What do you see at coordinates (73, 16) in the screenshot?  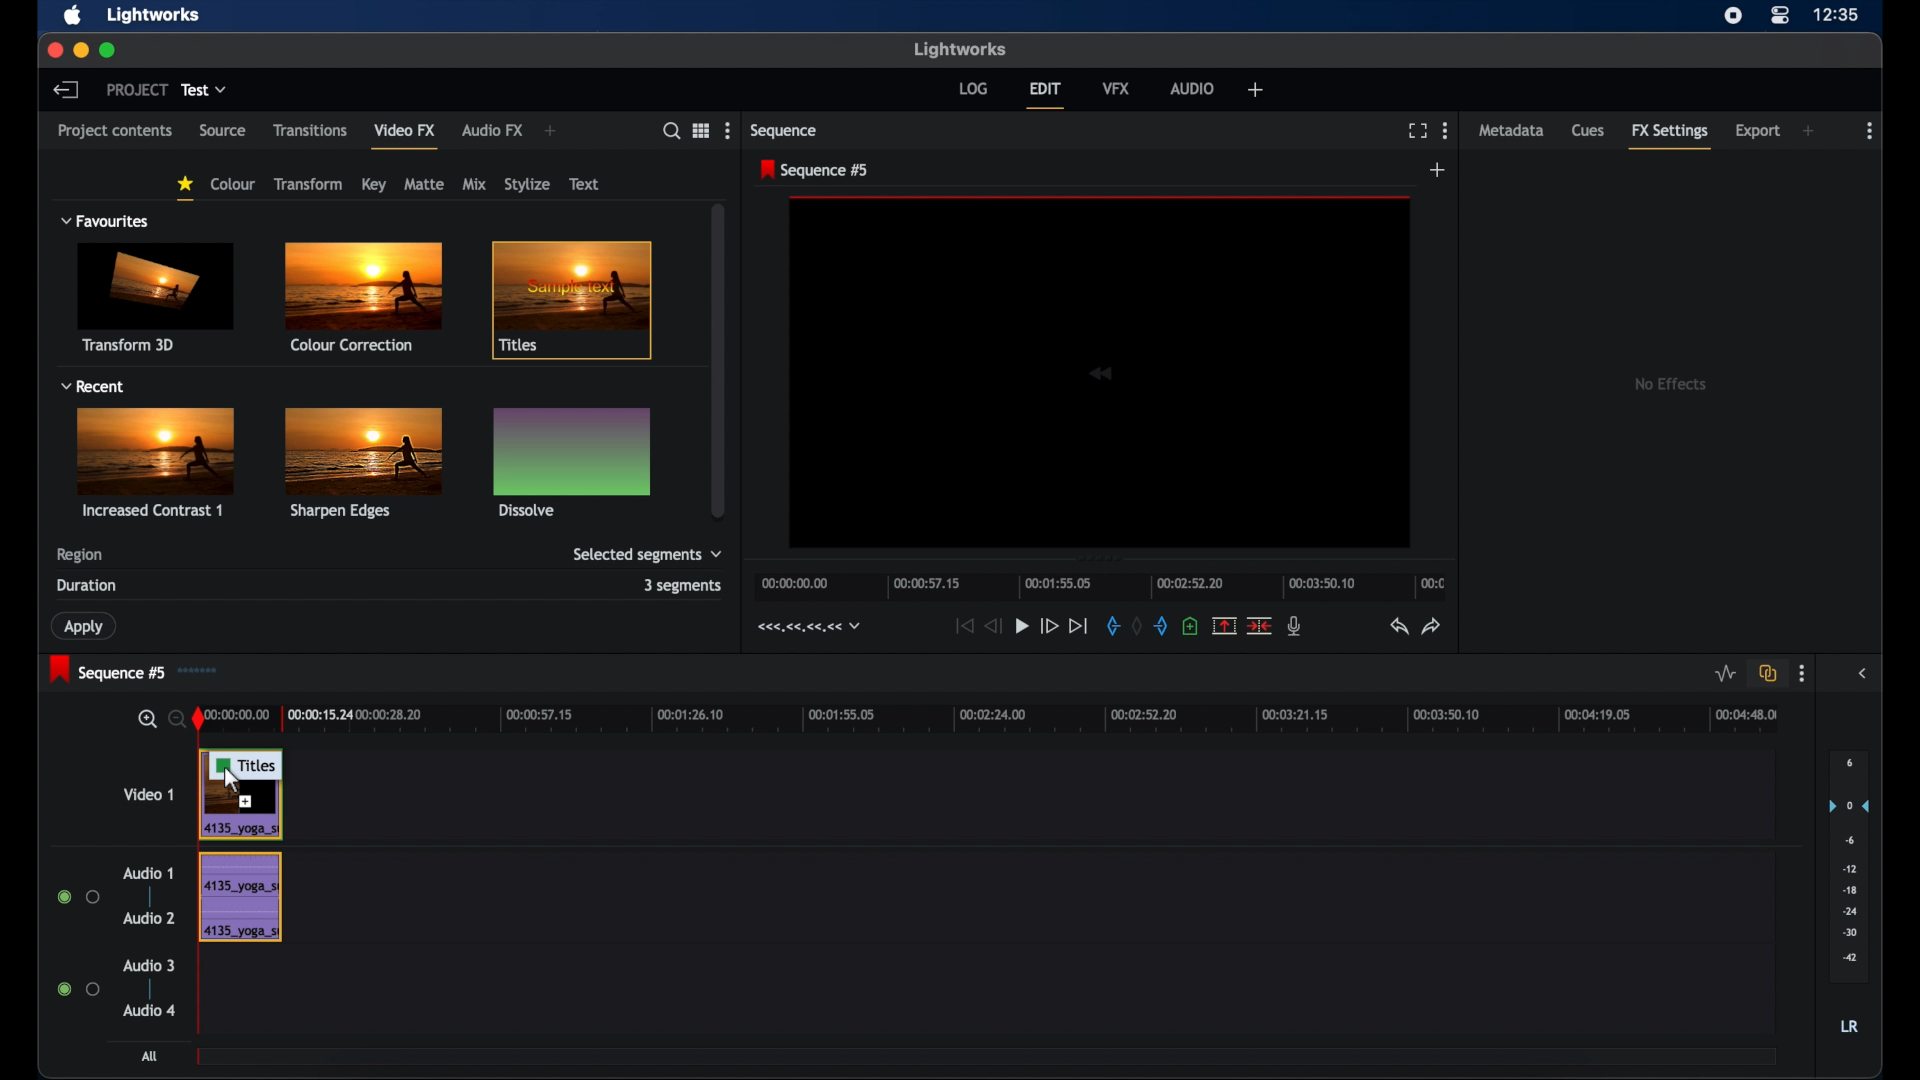 I see `apple icon` at bounding box center [73, 16].